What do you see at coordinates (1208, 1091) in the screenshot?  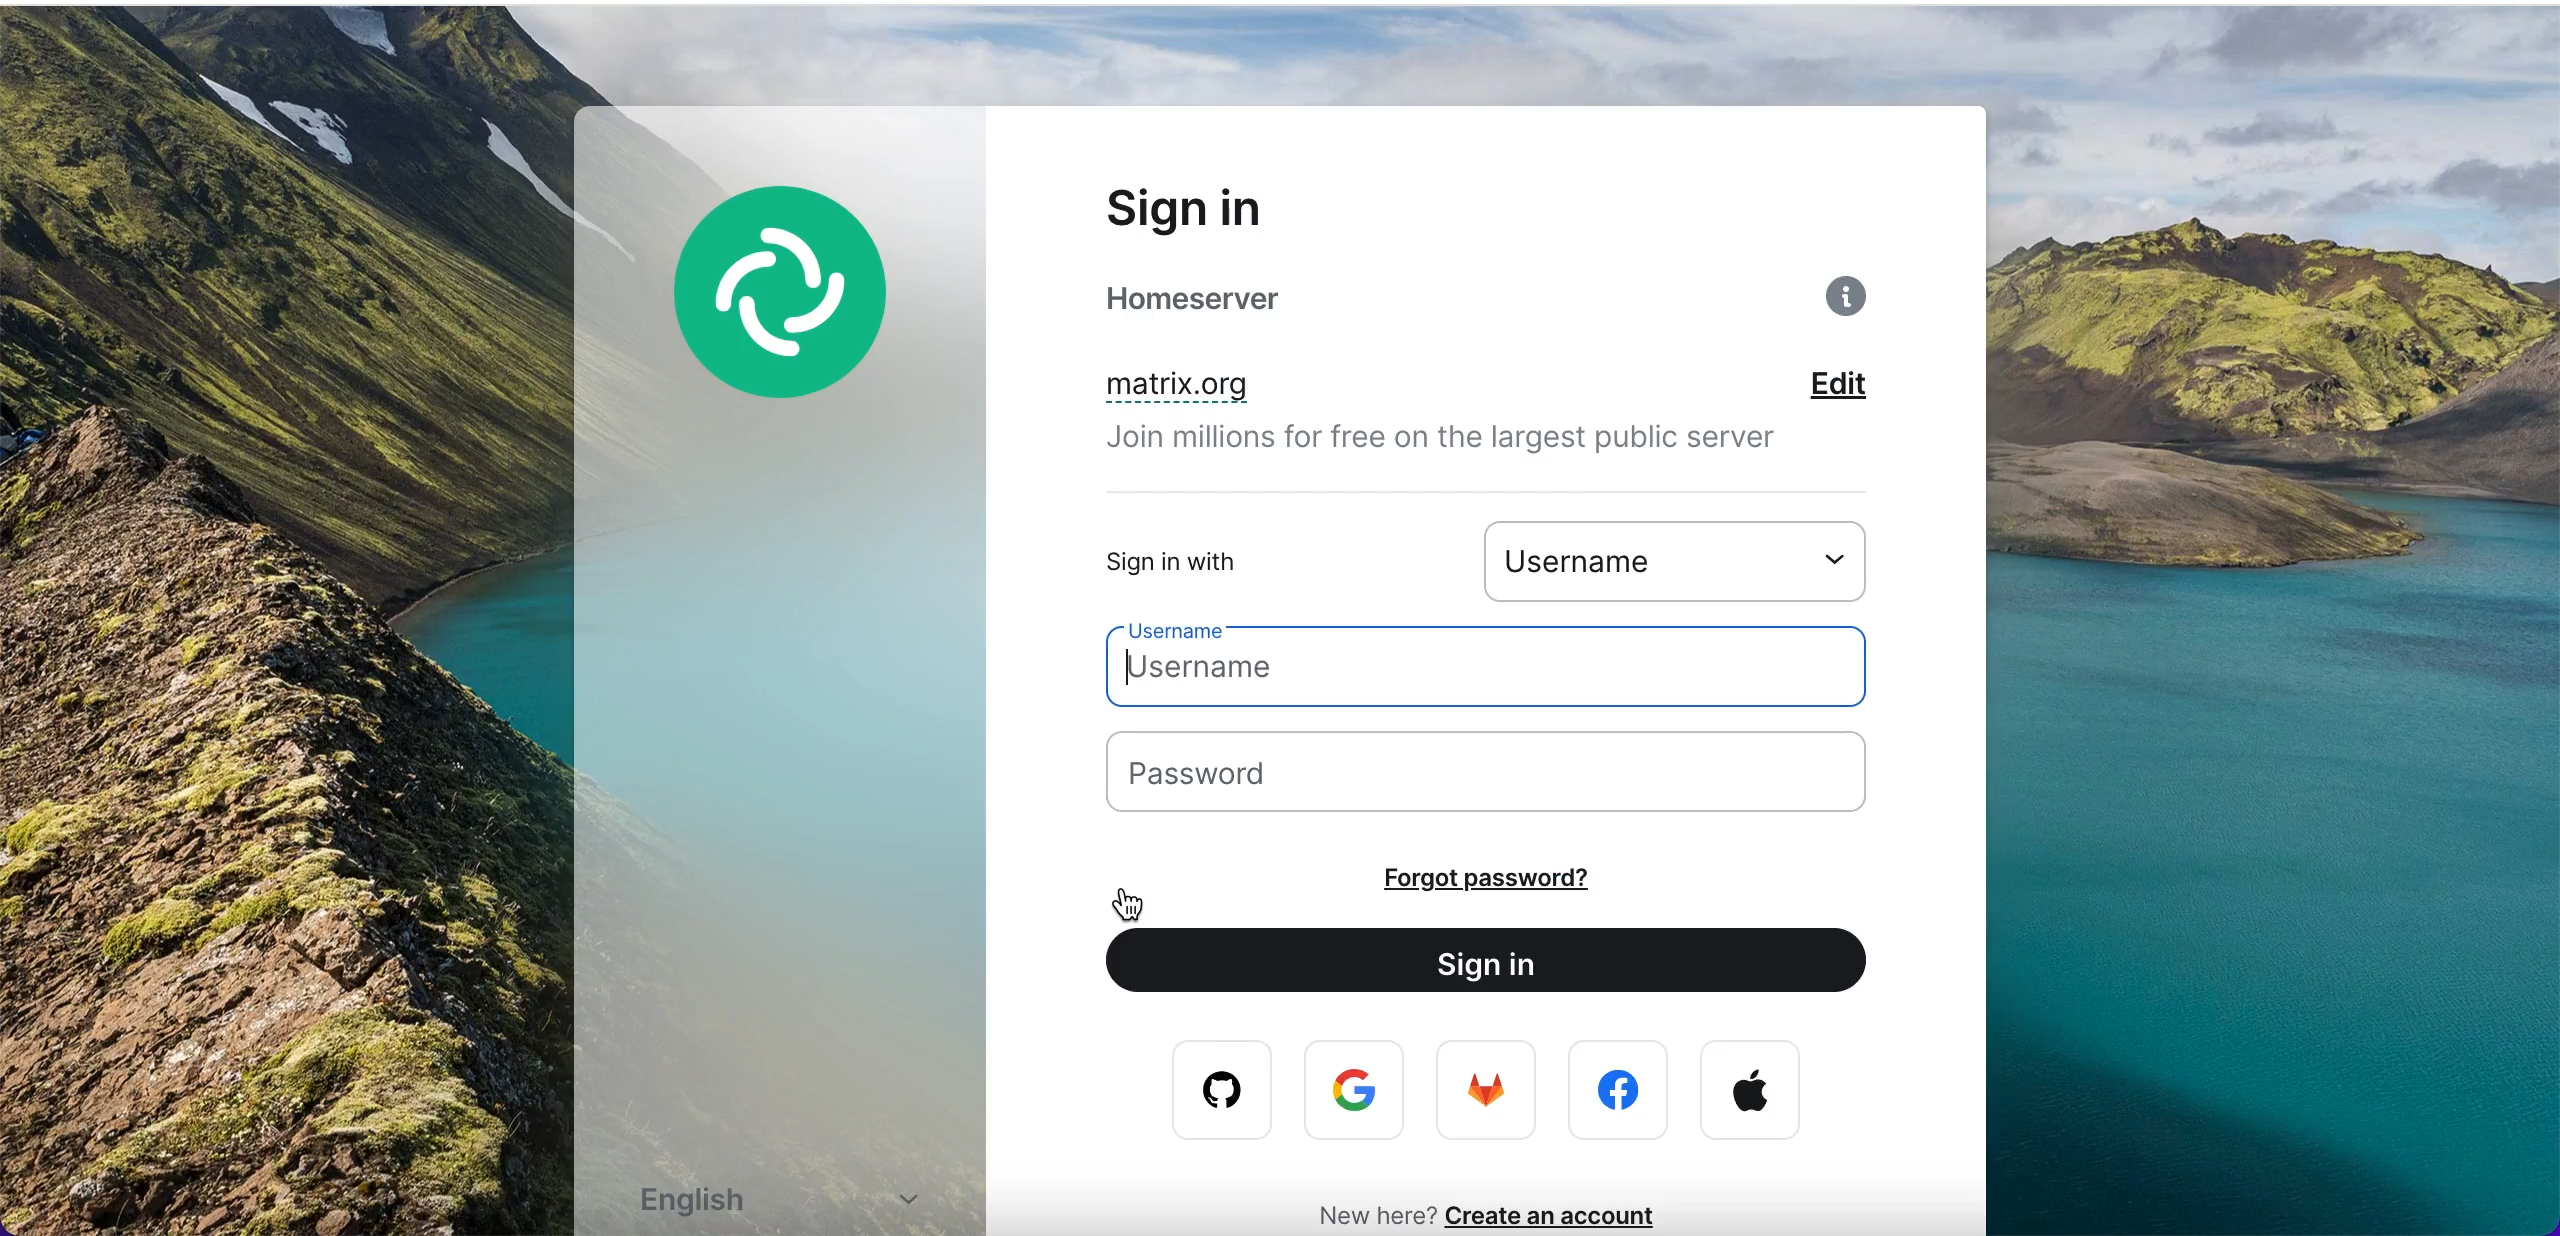 I see `github logo` at bounding box center [1208, 1091].